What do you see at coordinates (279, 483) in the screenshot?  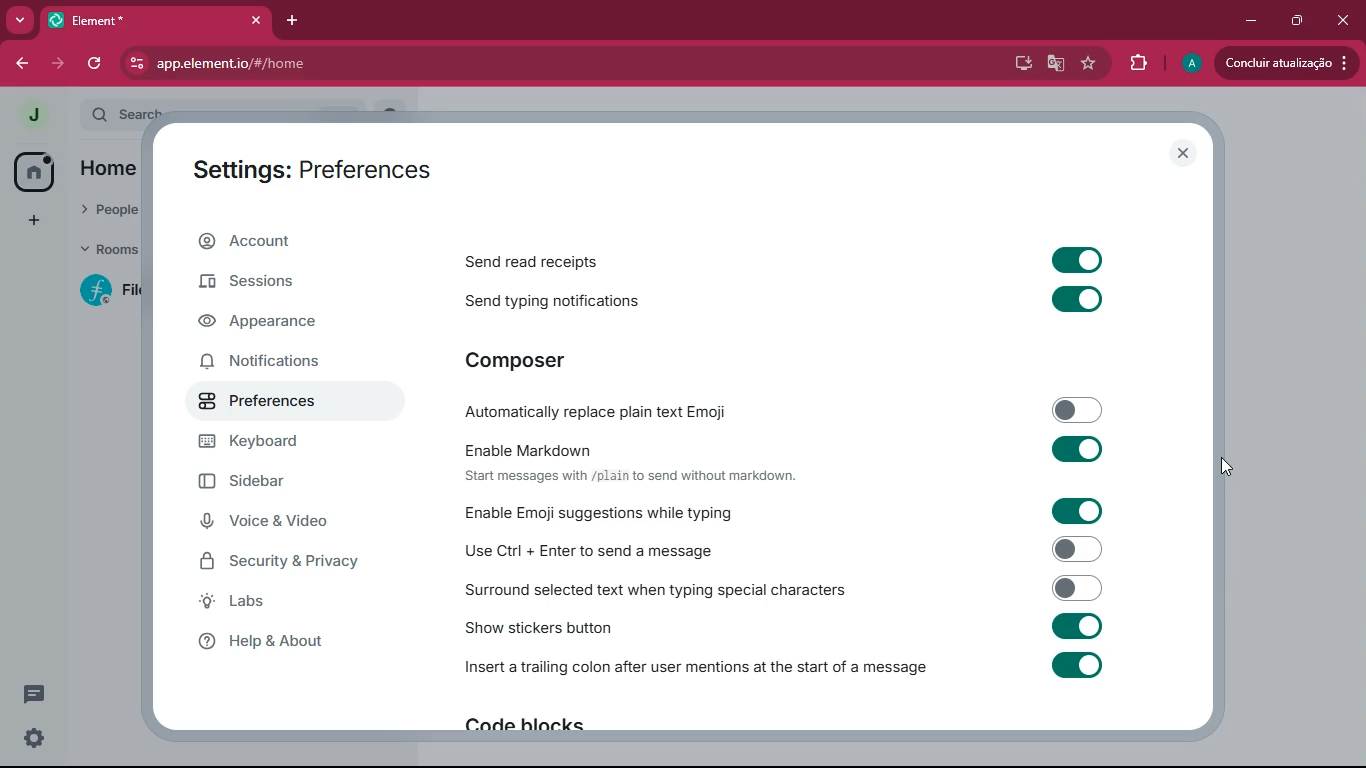 I see `sidebar` at bounding box center [279, 483].